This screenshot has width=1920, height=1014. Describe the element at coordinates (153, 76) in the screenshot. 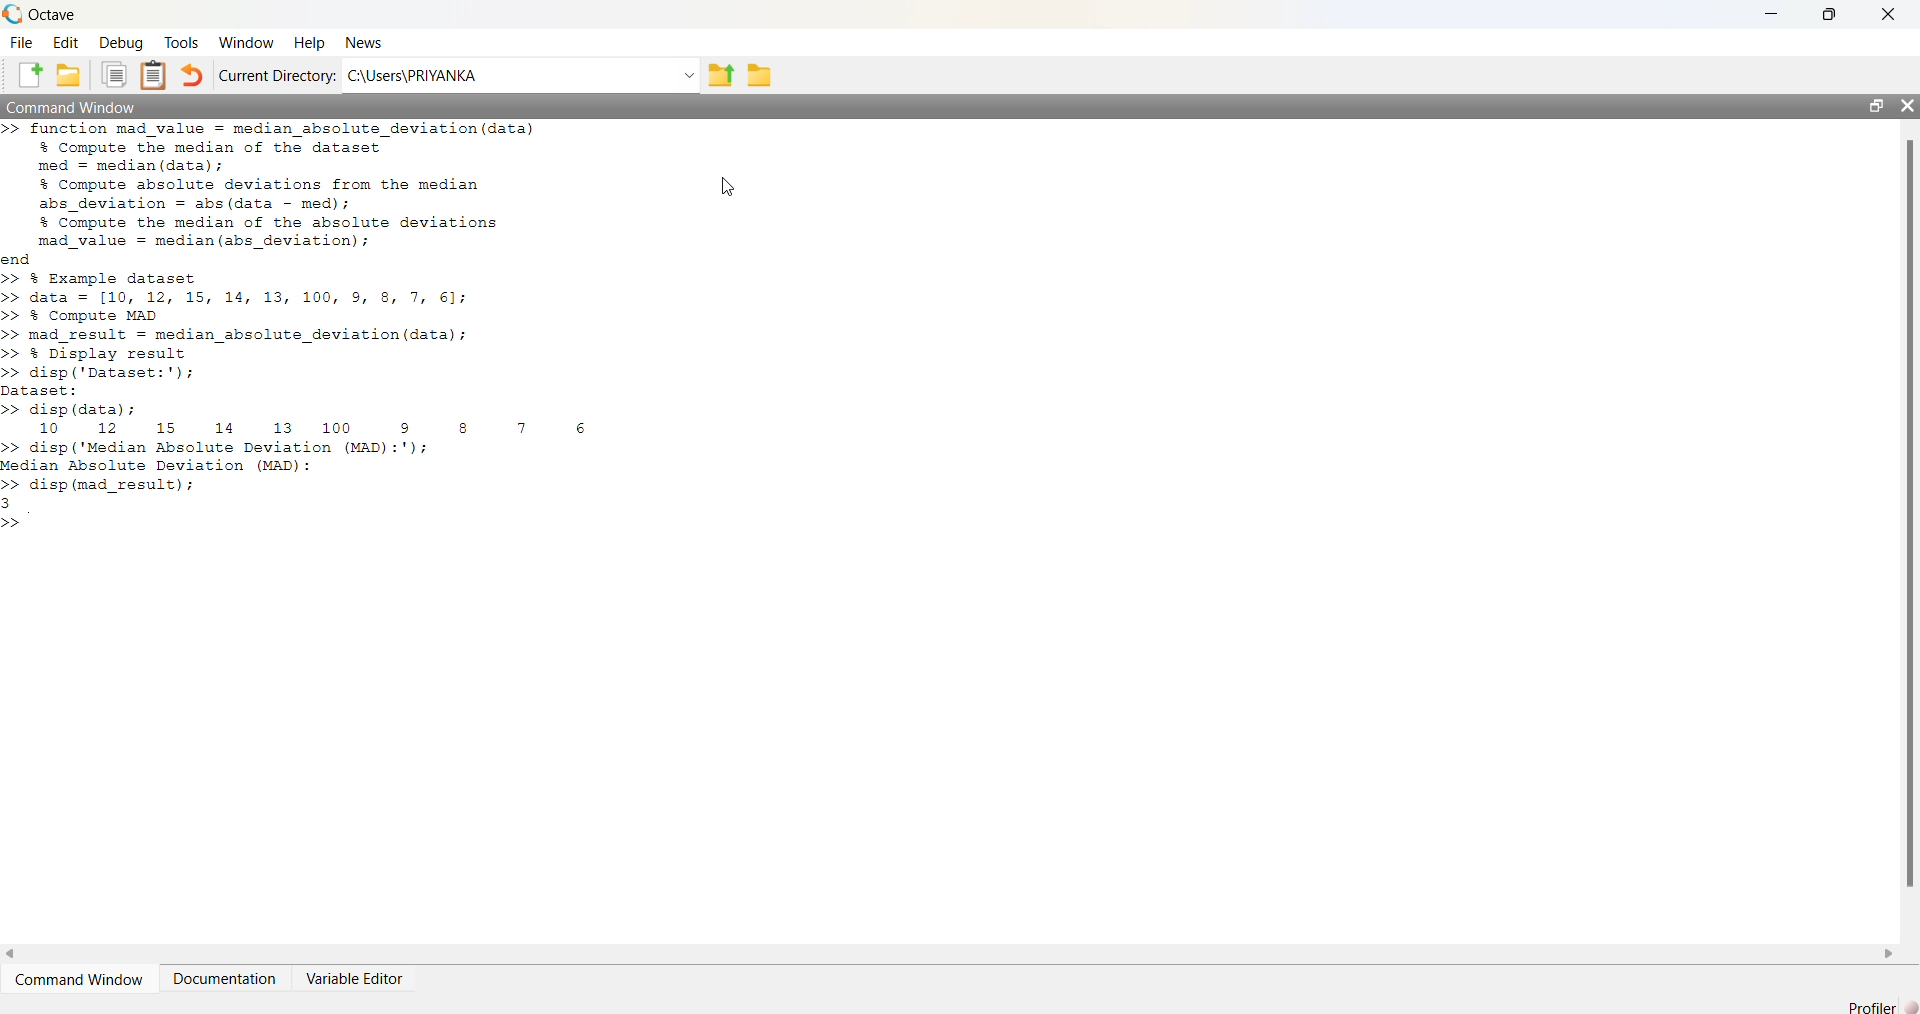

I see `Paste` at that location.